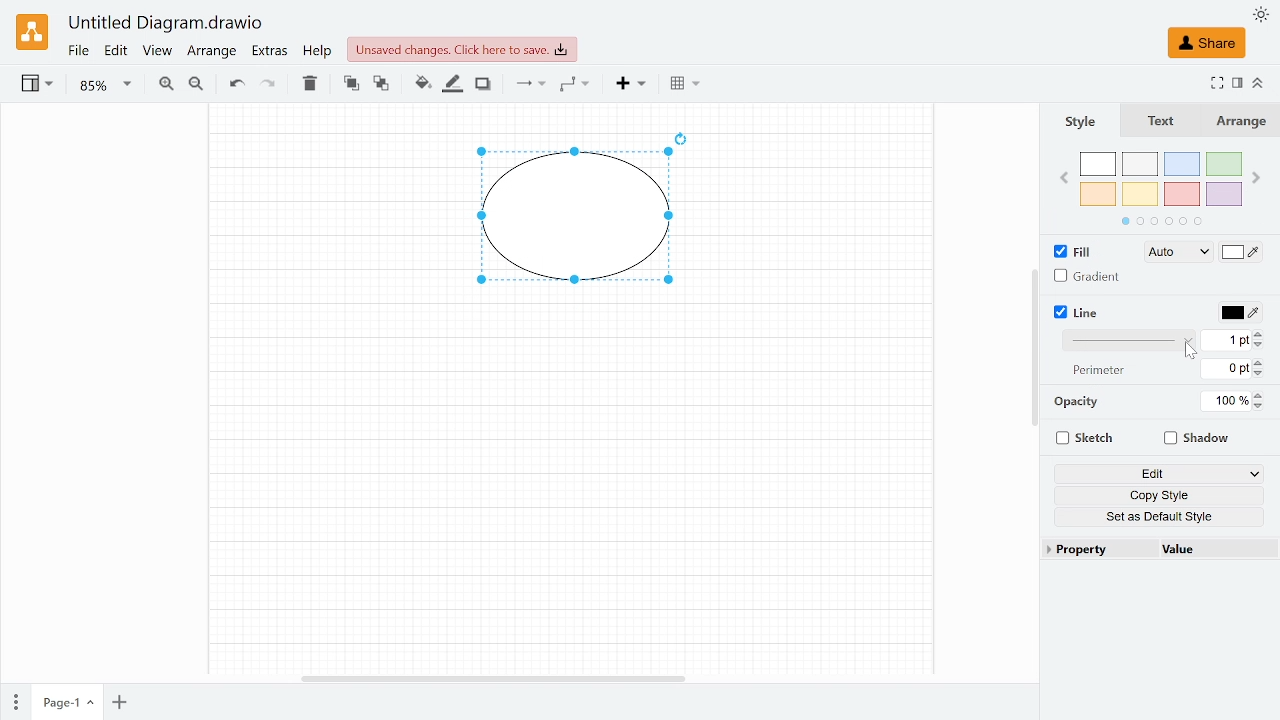 The width and height of the screenshot is (1280, 720). I want to click on Arrange, so click(213, 52).